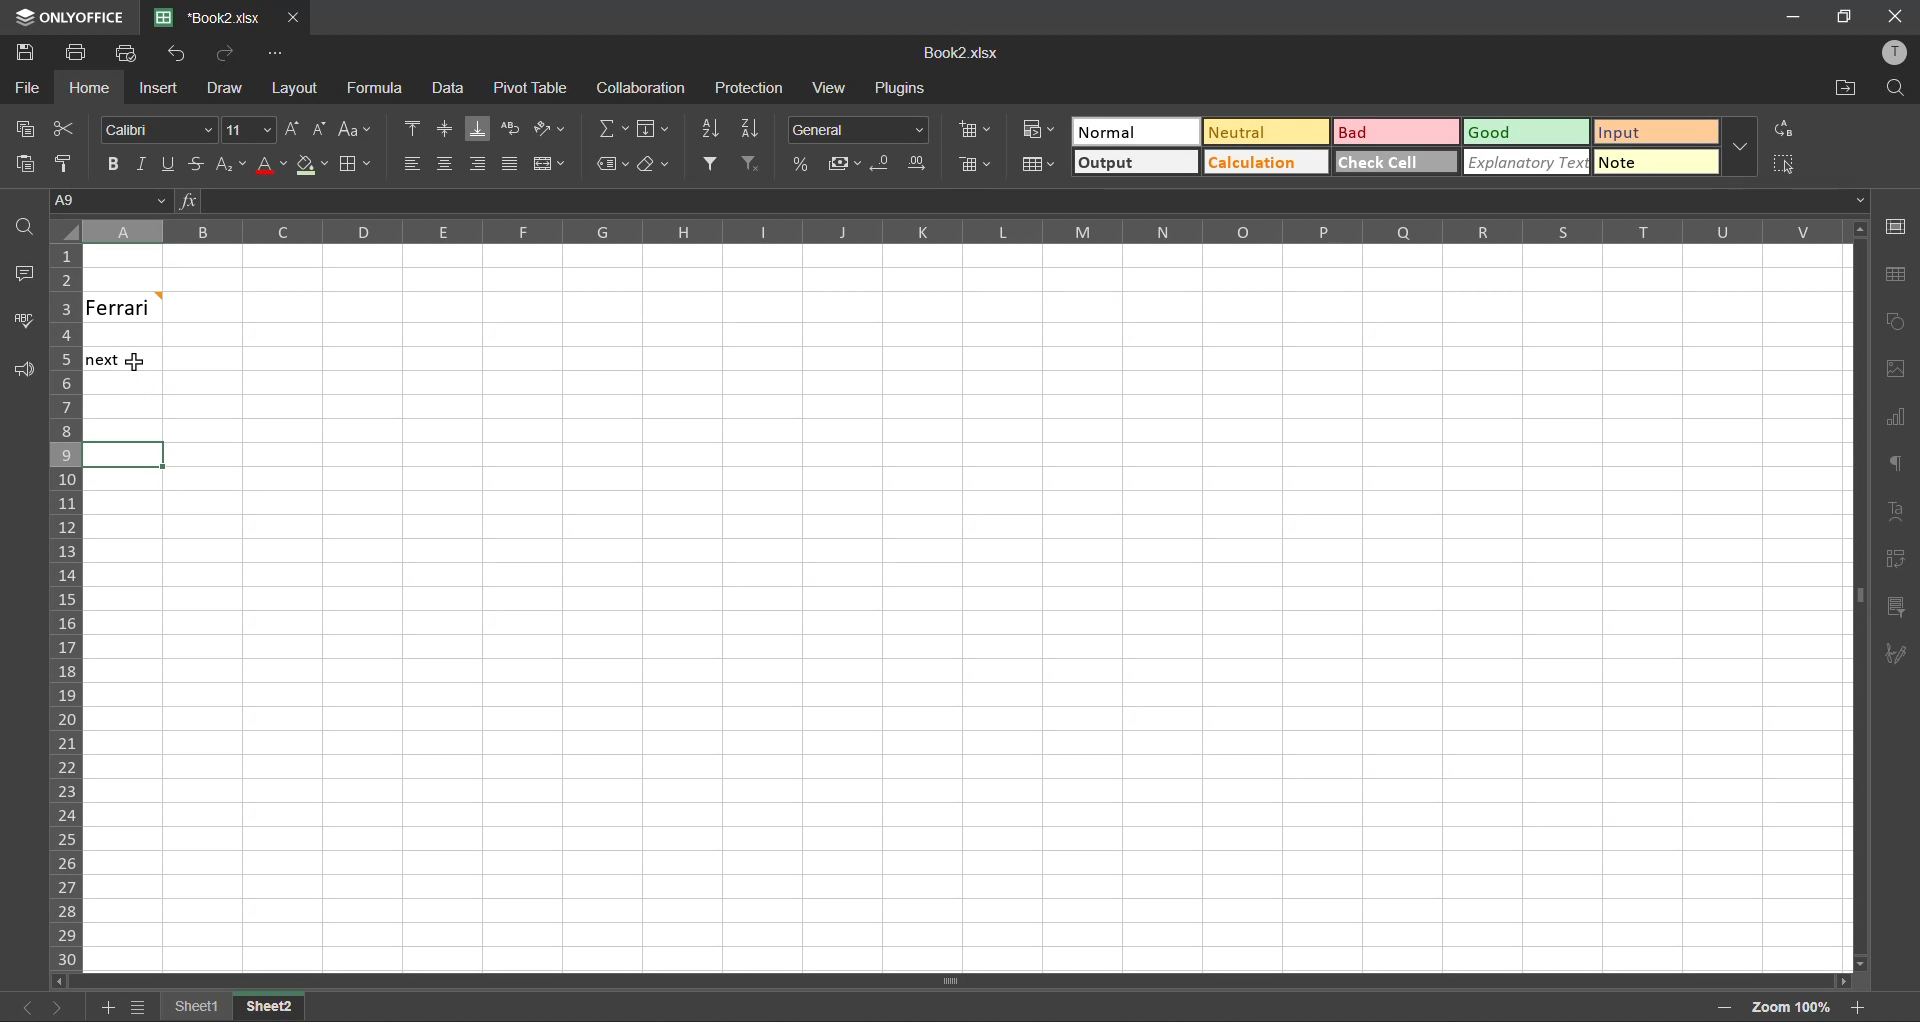 The height and width of the screenshot is (1022, 1920). What do you see at coordinates (235, 164) in the screenshot?
I see `sub/superscript` at bounding box center [235, 164].